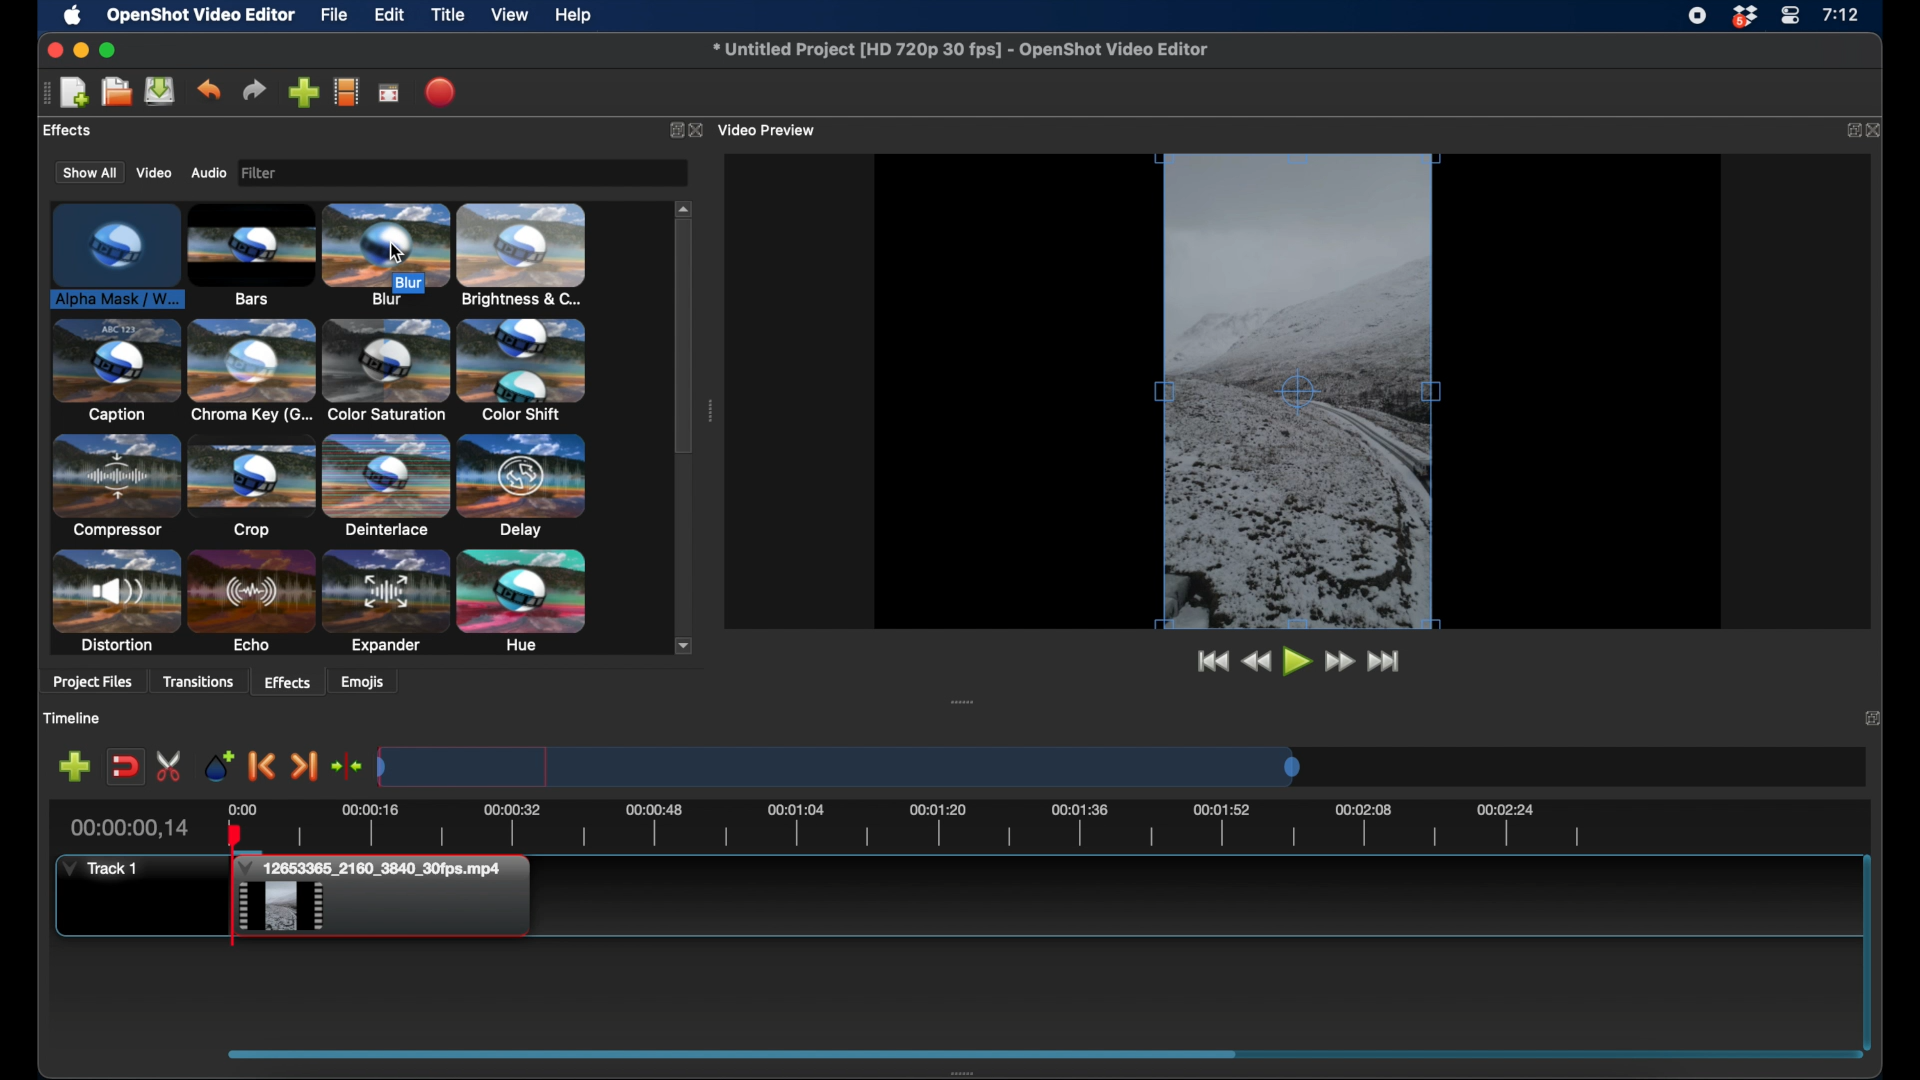 Image resolution: width=1920 pixels, height=1080 pixels. I want to click on export video, so click(443, 92).